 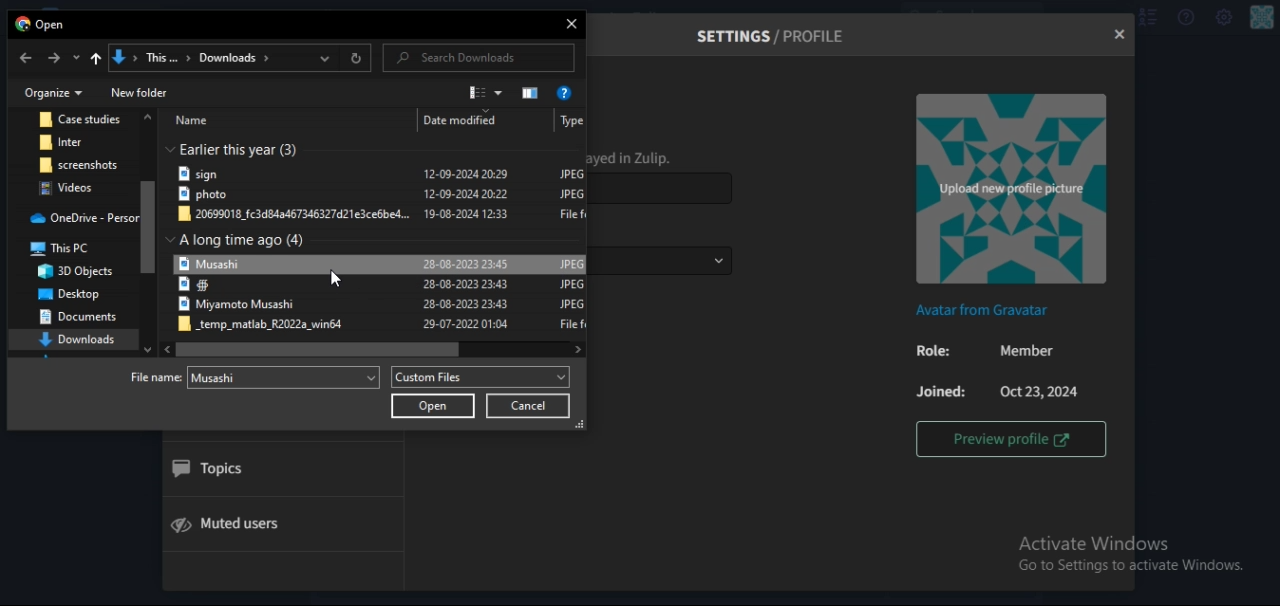 What do you see at coordinates (260, 378) in the screenshot?
I see `filename` at bounding box center [260, 378].